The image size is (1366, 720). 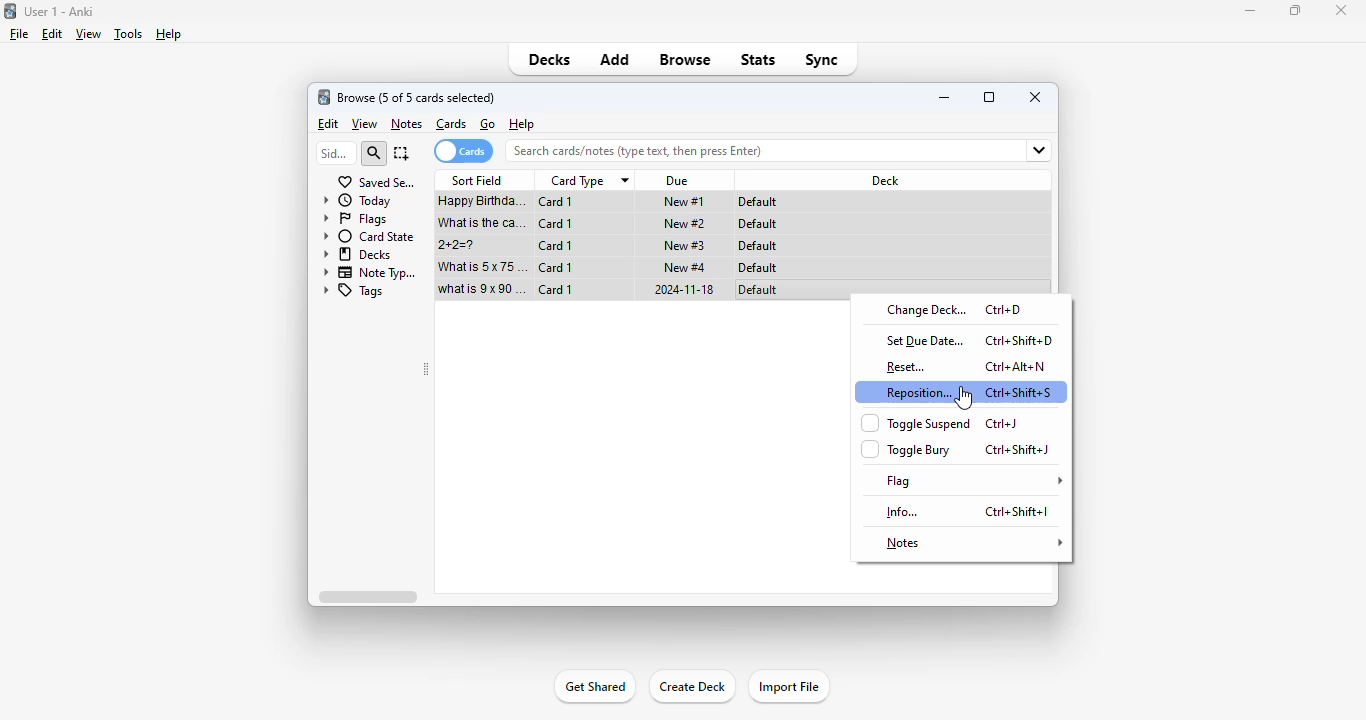 What do you see at coordinates (555, 267) in the screenshot?
I see `card 1` at bounding box center [555, 267].